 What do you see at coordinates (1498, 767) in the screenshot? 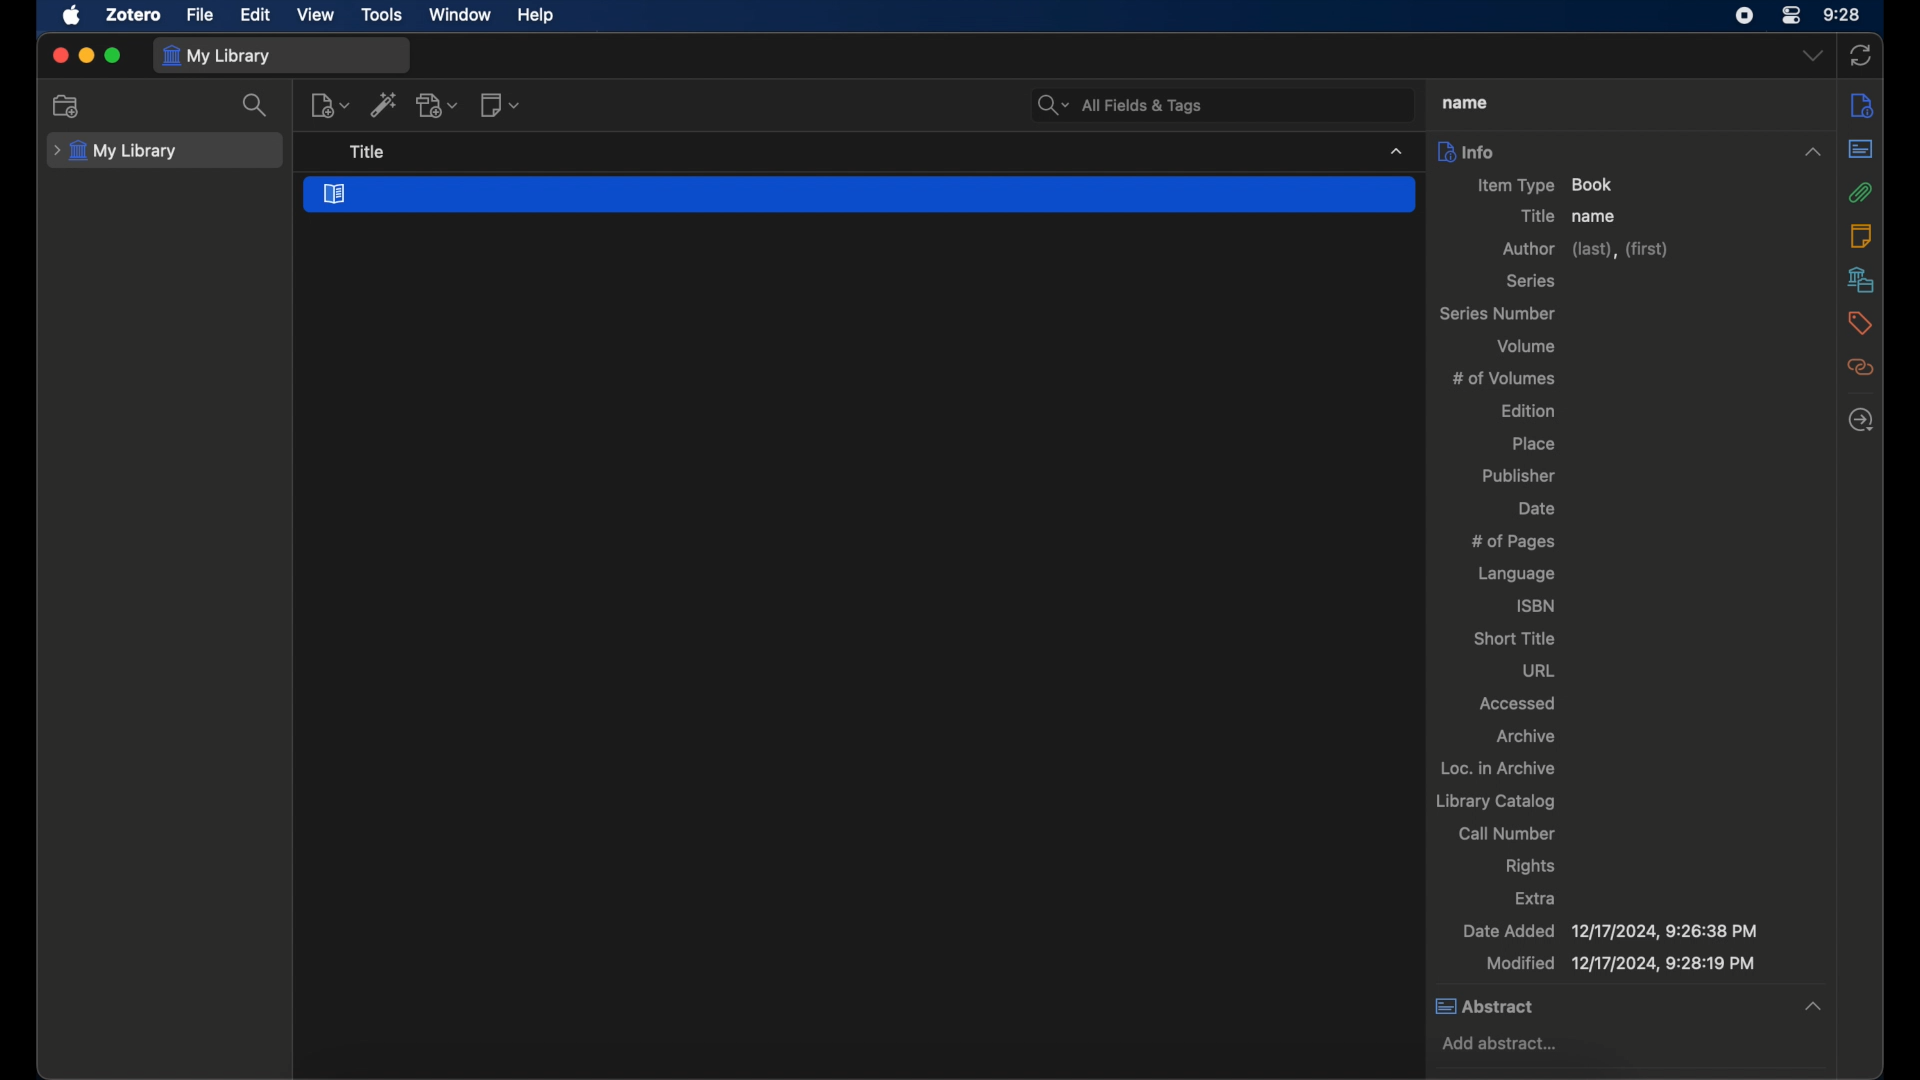
I see `loc. in archive` at bounding box center [1498, 767].